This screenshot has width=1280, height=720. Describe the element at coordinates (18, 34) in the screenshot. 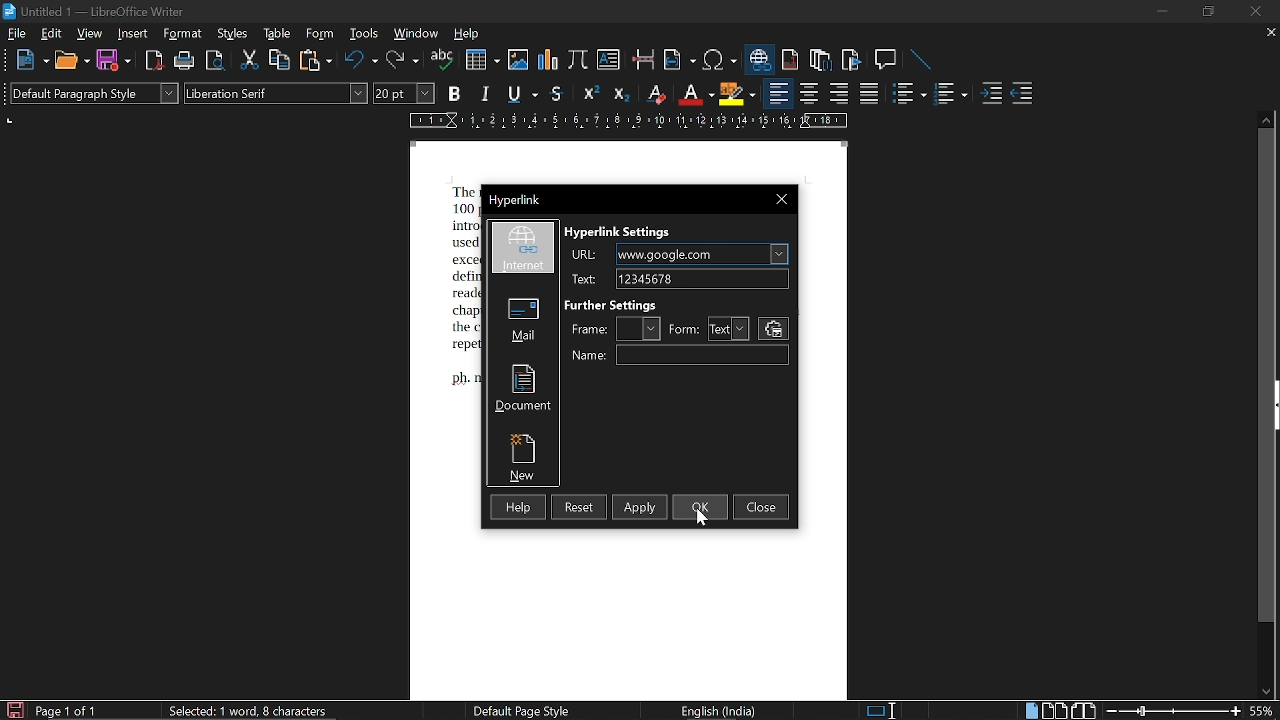

I see `file` at that location.